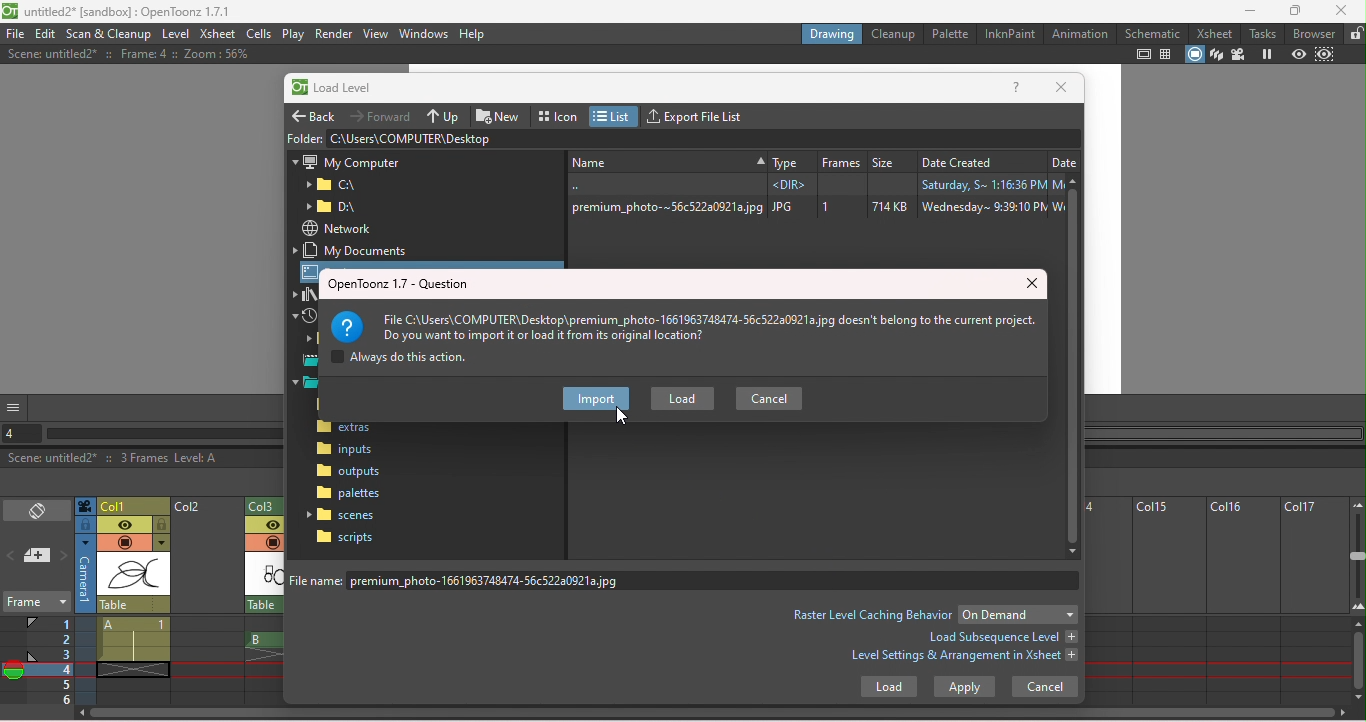 Image resolution: width=1366 pixels, height=722 pixels. I want to click on close, so click(1035, 284).